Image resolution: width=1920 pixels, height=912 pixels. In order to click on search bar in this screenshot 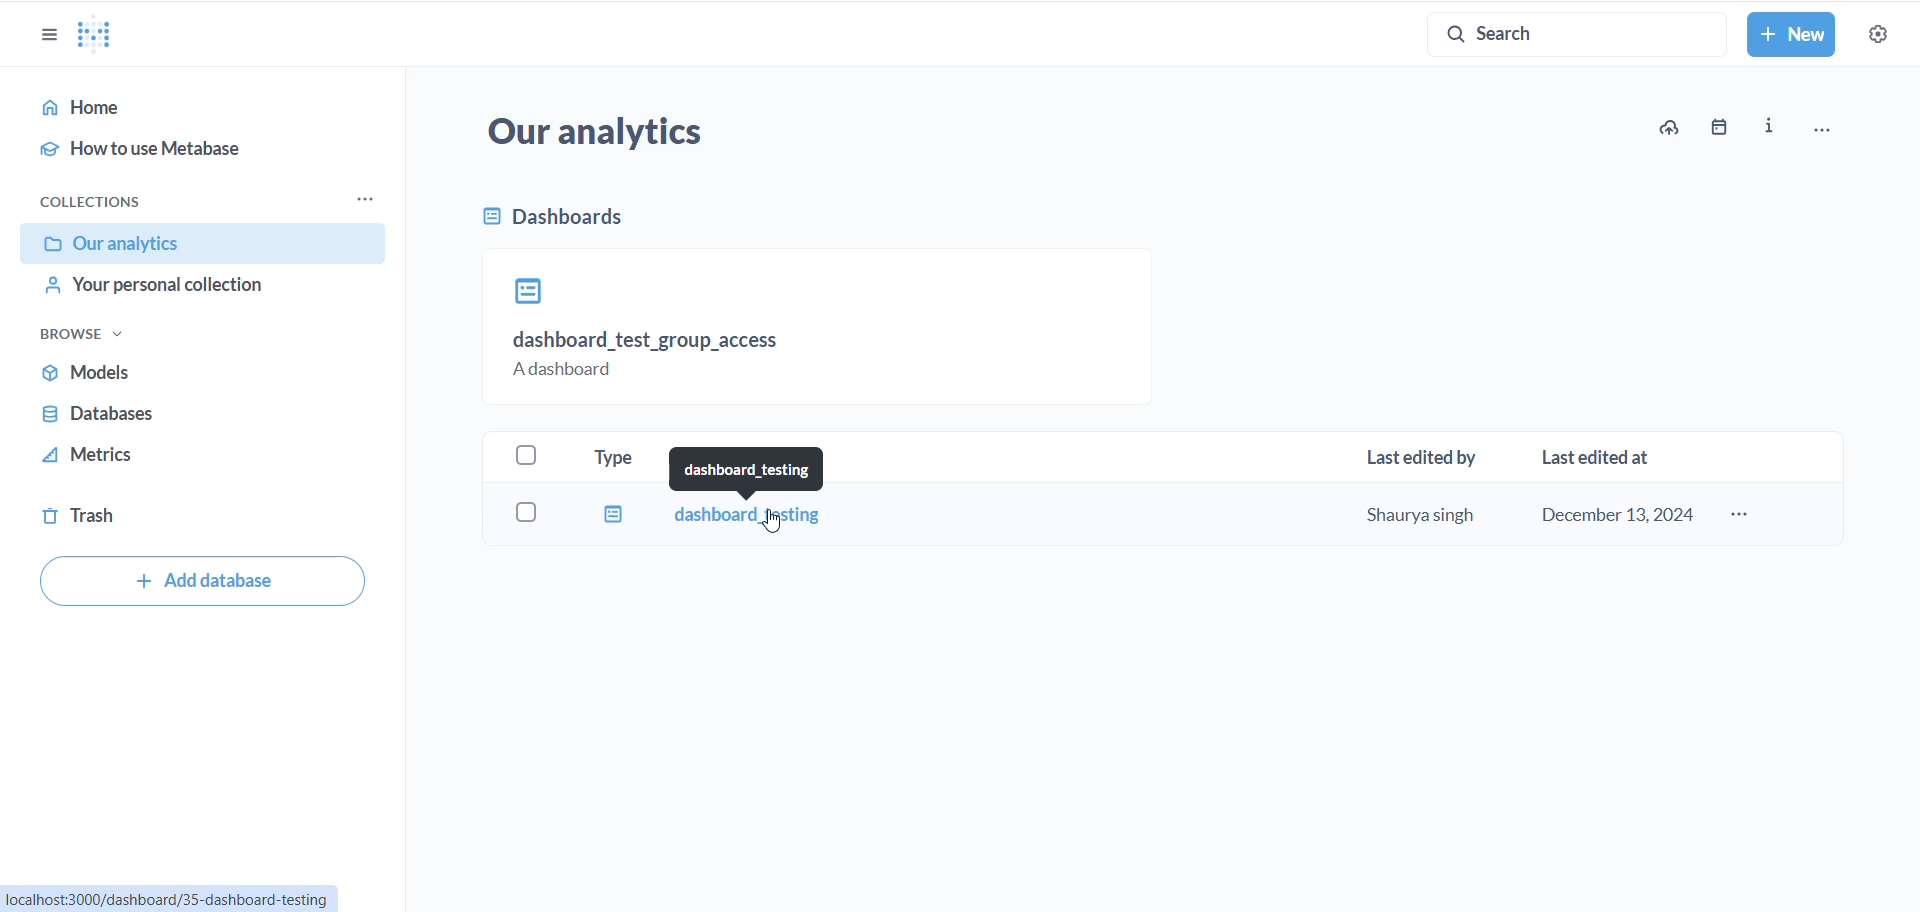, I will do `click(1564, 29)`.